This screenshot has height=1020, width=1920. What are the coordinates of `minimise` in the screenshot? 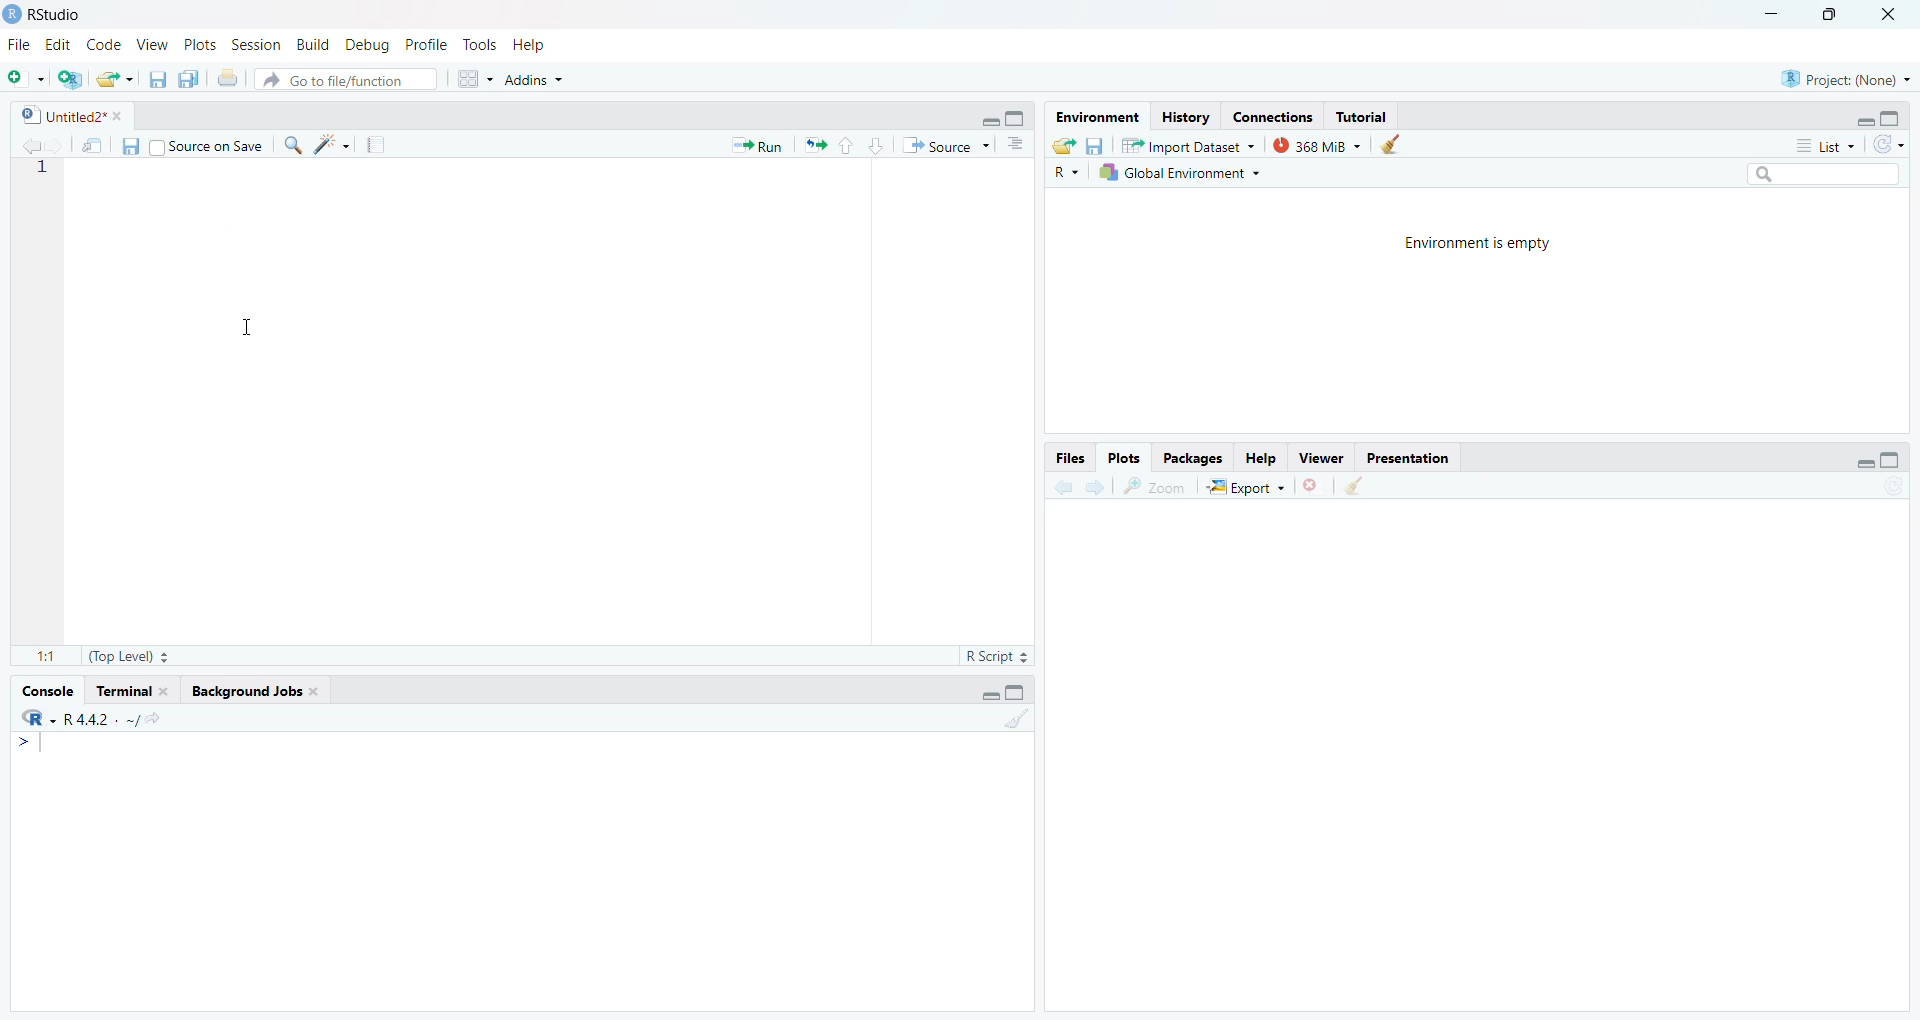 It's located at (987, 119).